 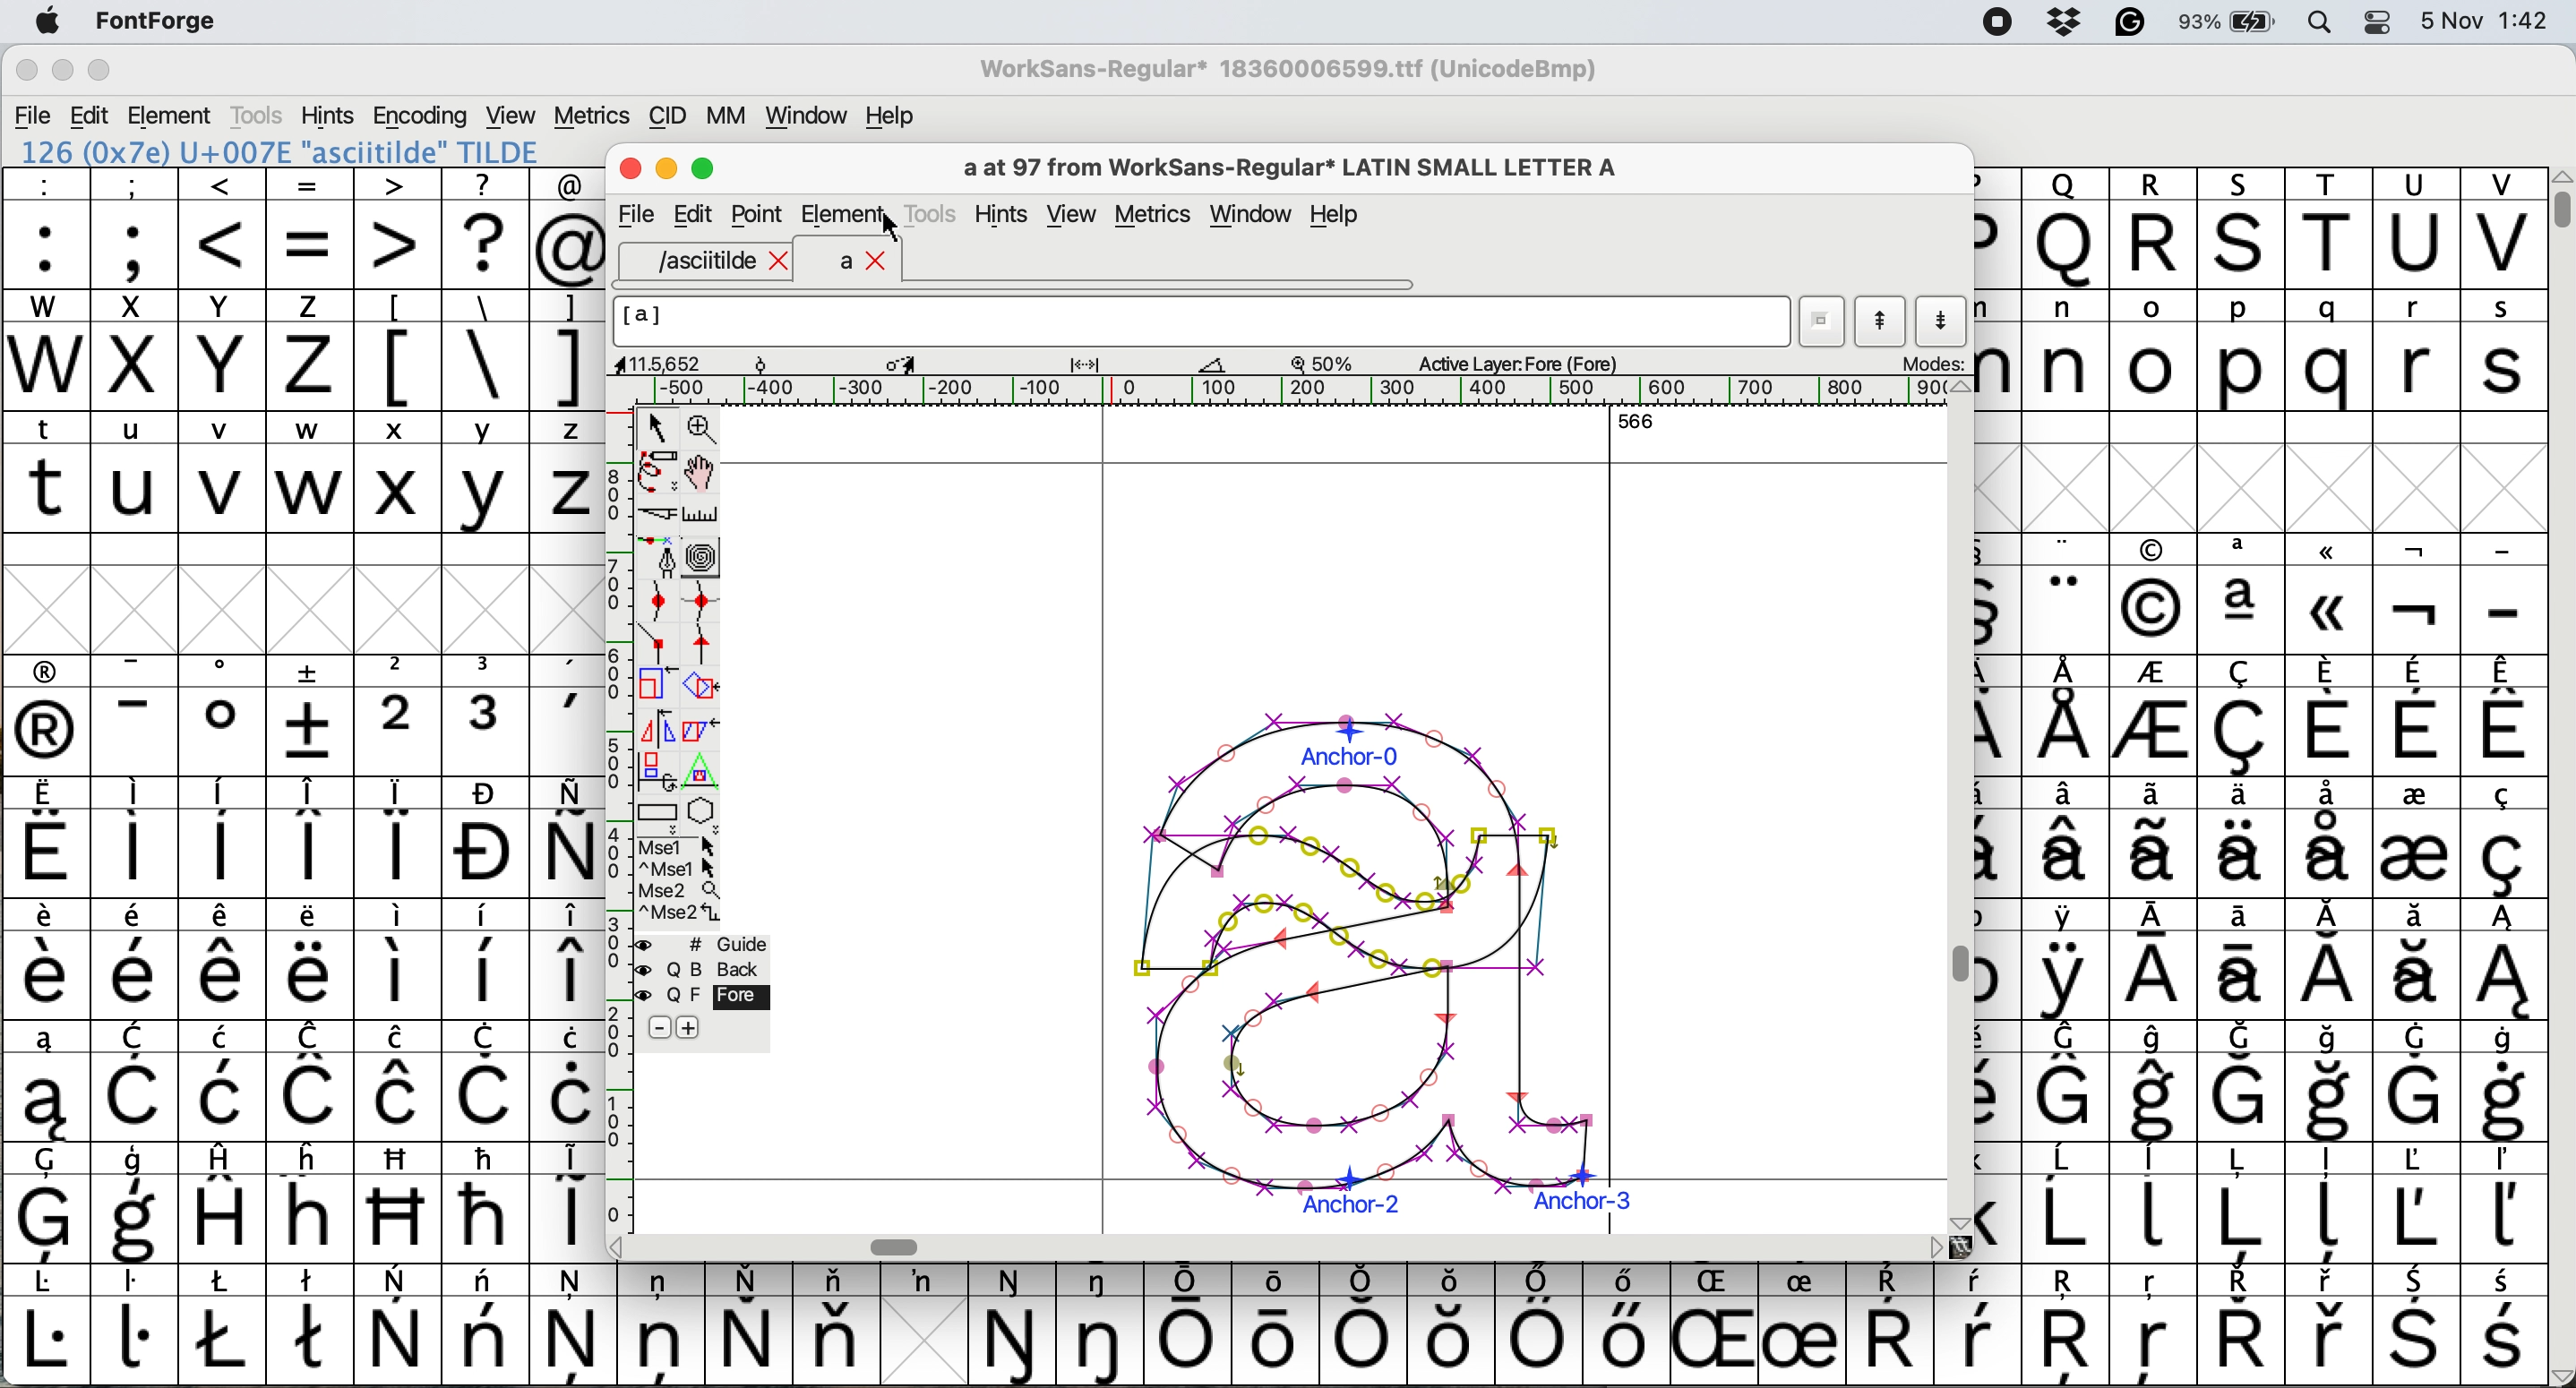 What do you see at coordinates (397, 1081) in the screenshot?
I see `symbol` at bounding box center [397, 1081].